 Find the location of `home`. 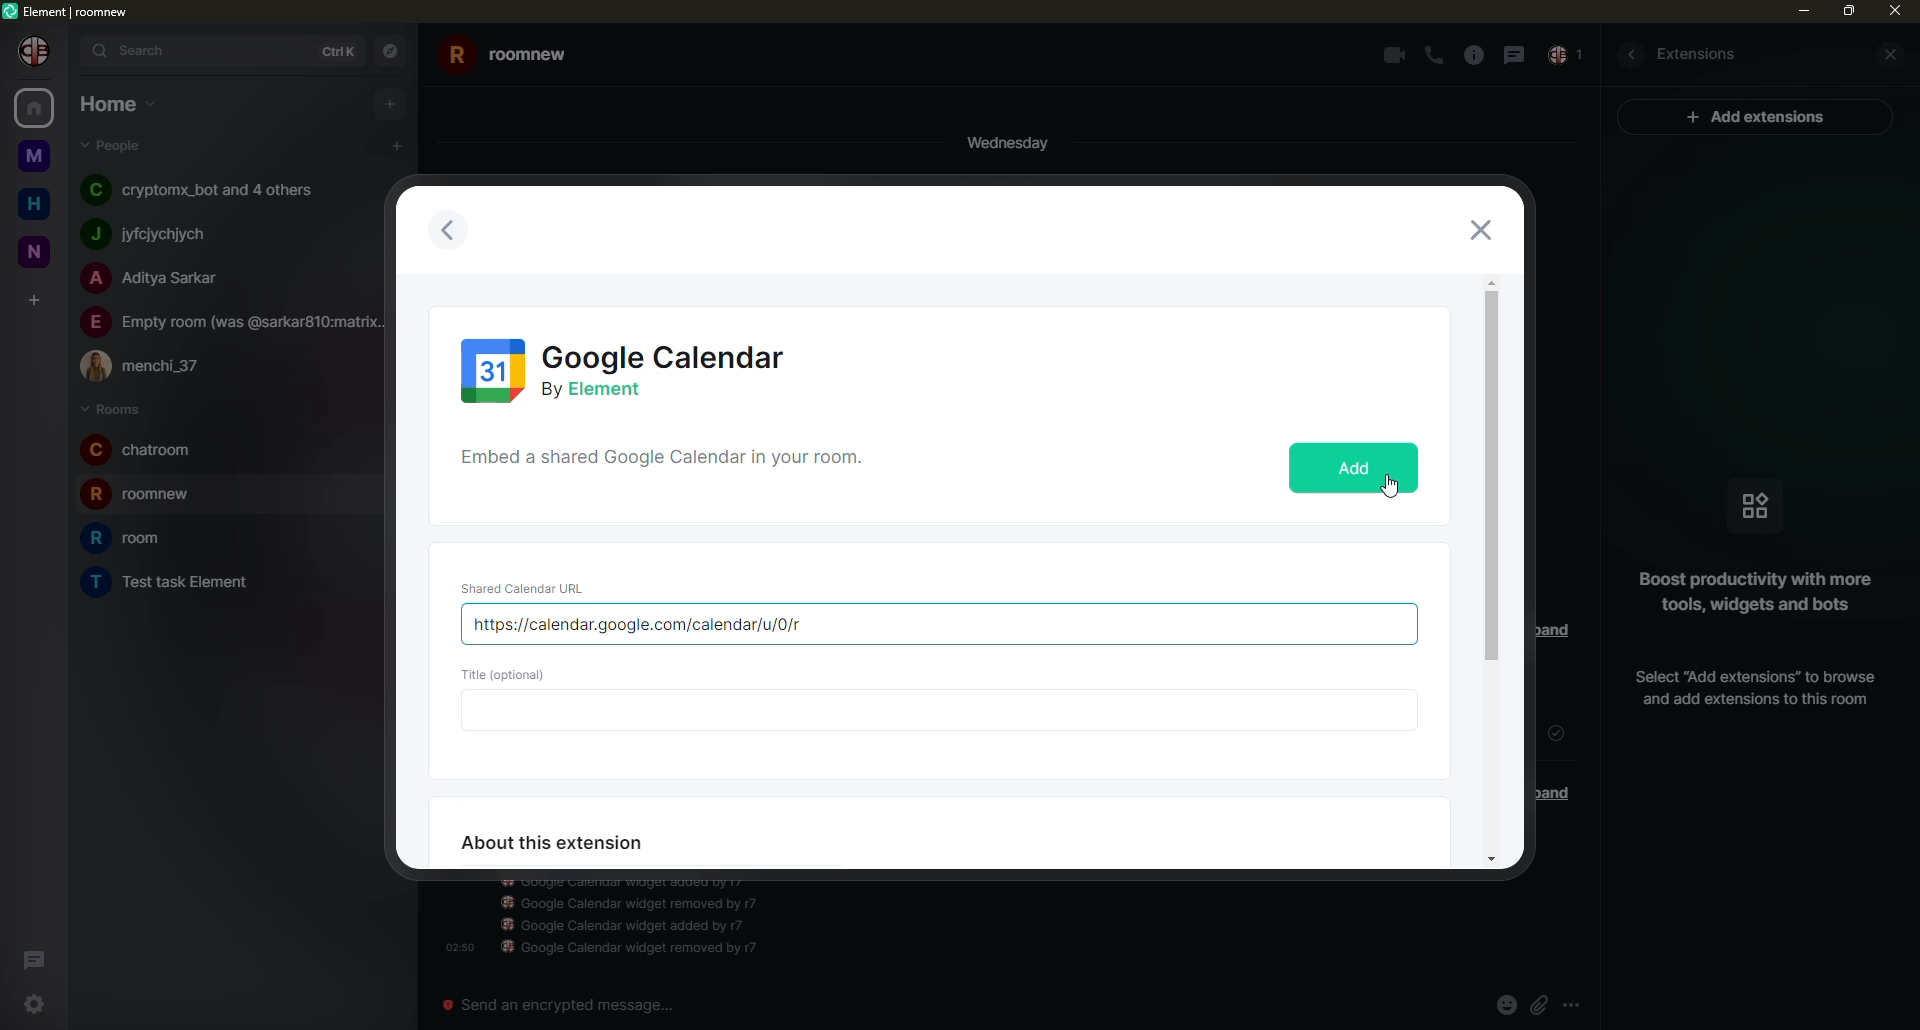

home is located at coordinates (36, 204).